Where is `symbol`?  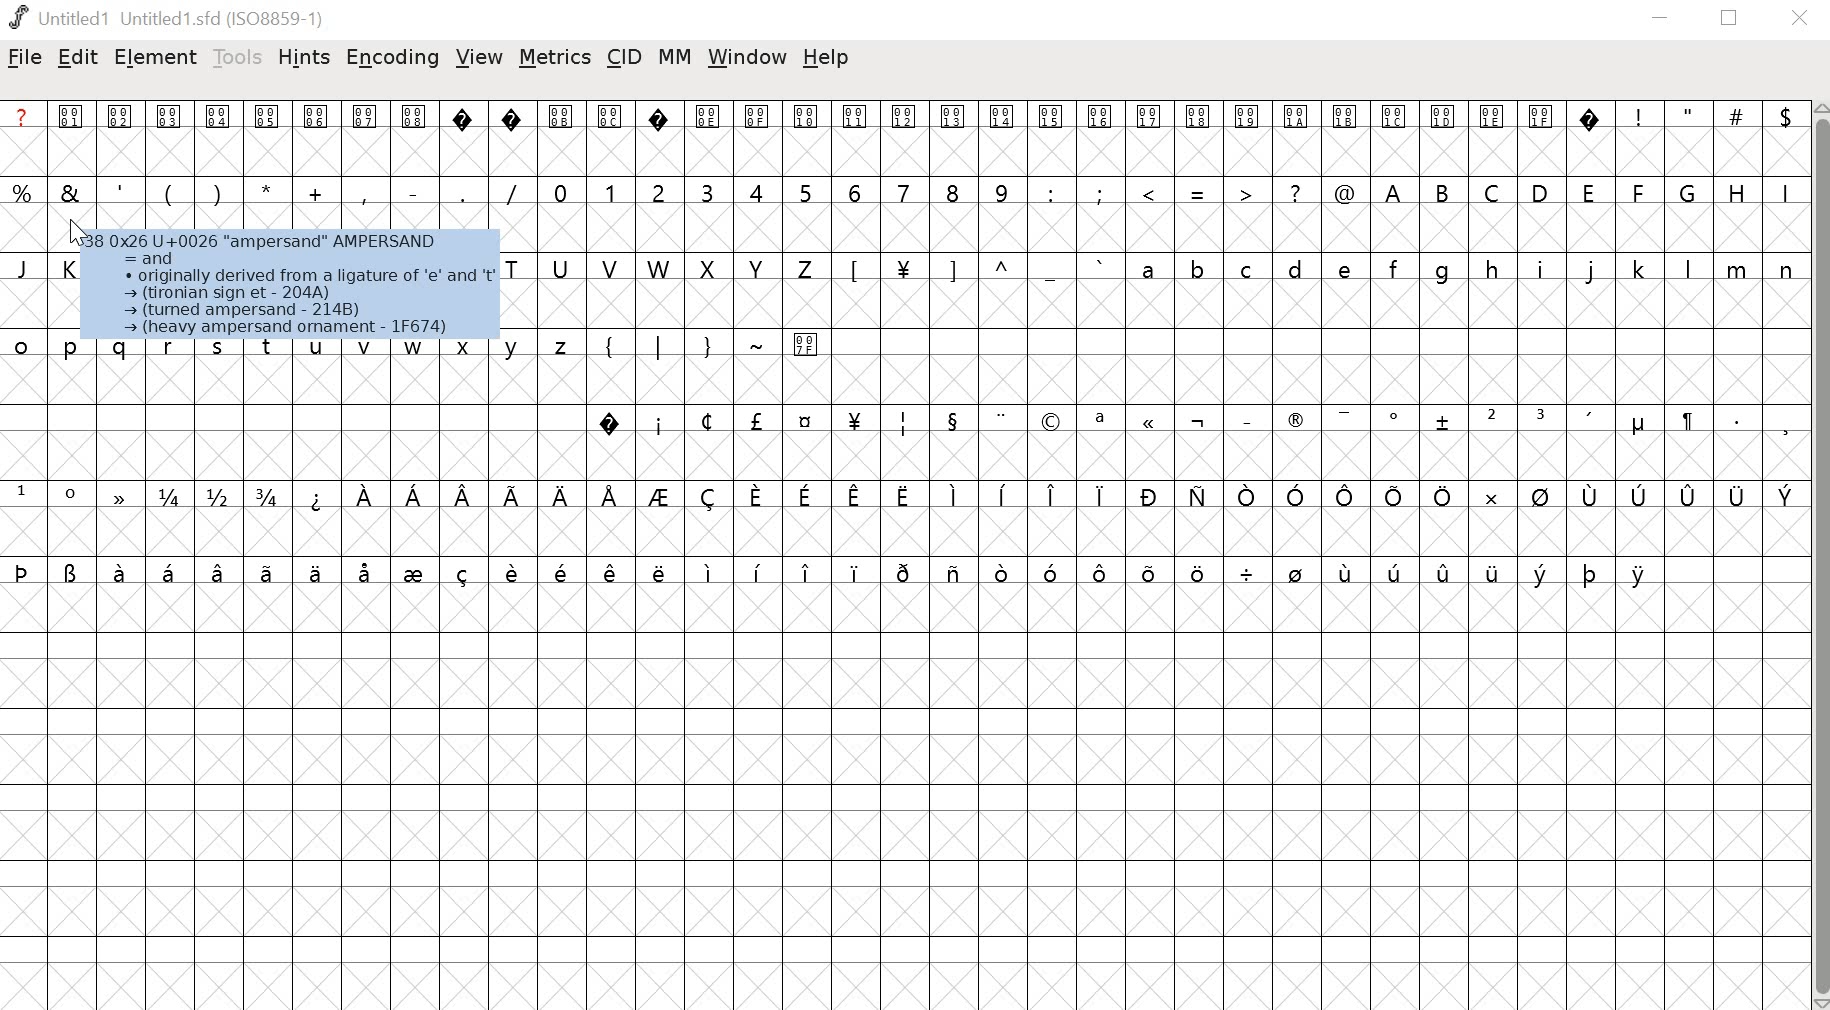 symbol is located at coordinates (1050, 493).